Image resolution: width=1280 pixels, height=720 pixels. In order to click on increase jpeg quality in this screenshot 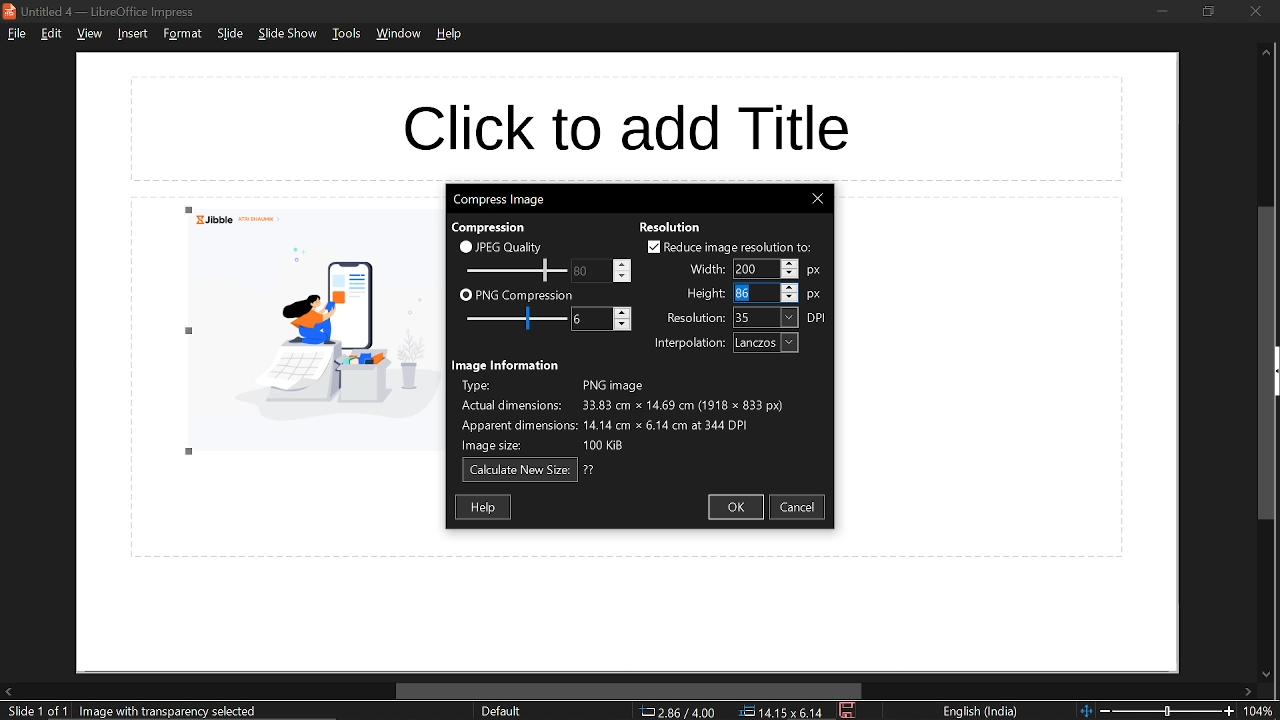, I will do `click(622, 264)`.